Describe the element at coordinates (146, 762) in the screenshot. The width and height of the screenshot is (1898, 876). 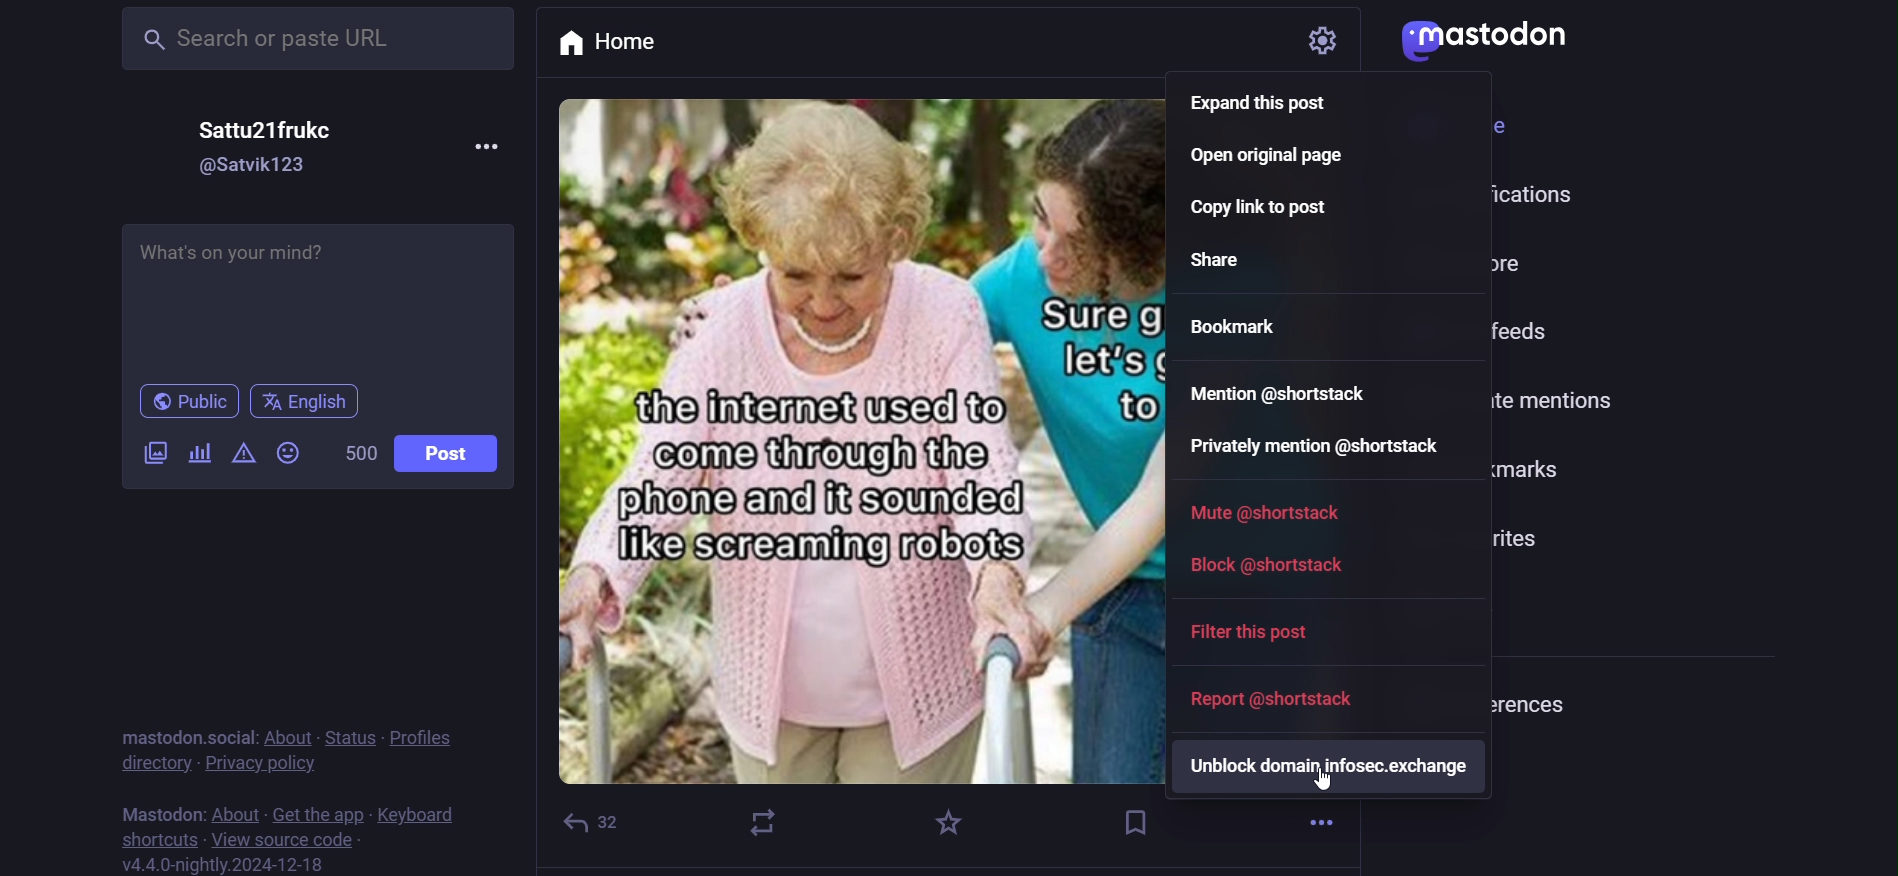
I see `directory` at that location.